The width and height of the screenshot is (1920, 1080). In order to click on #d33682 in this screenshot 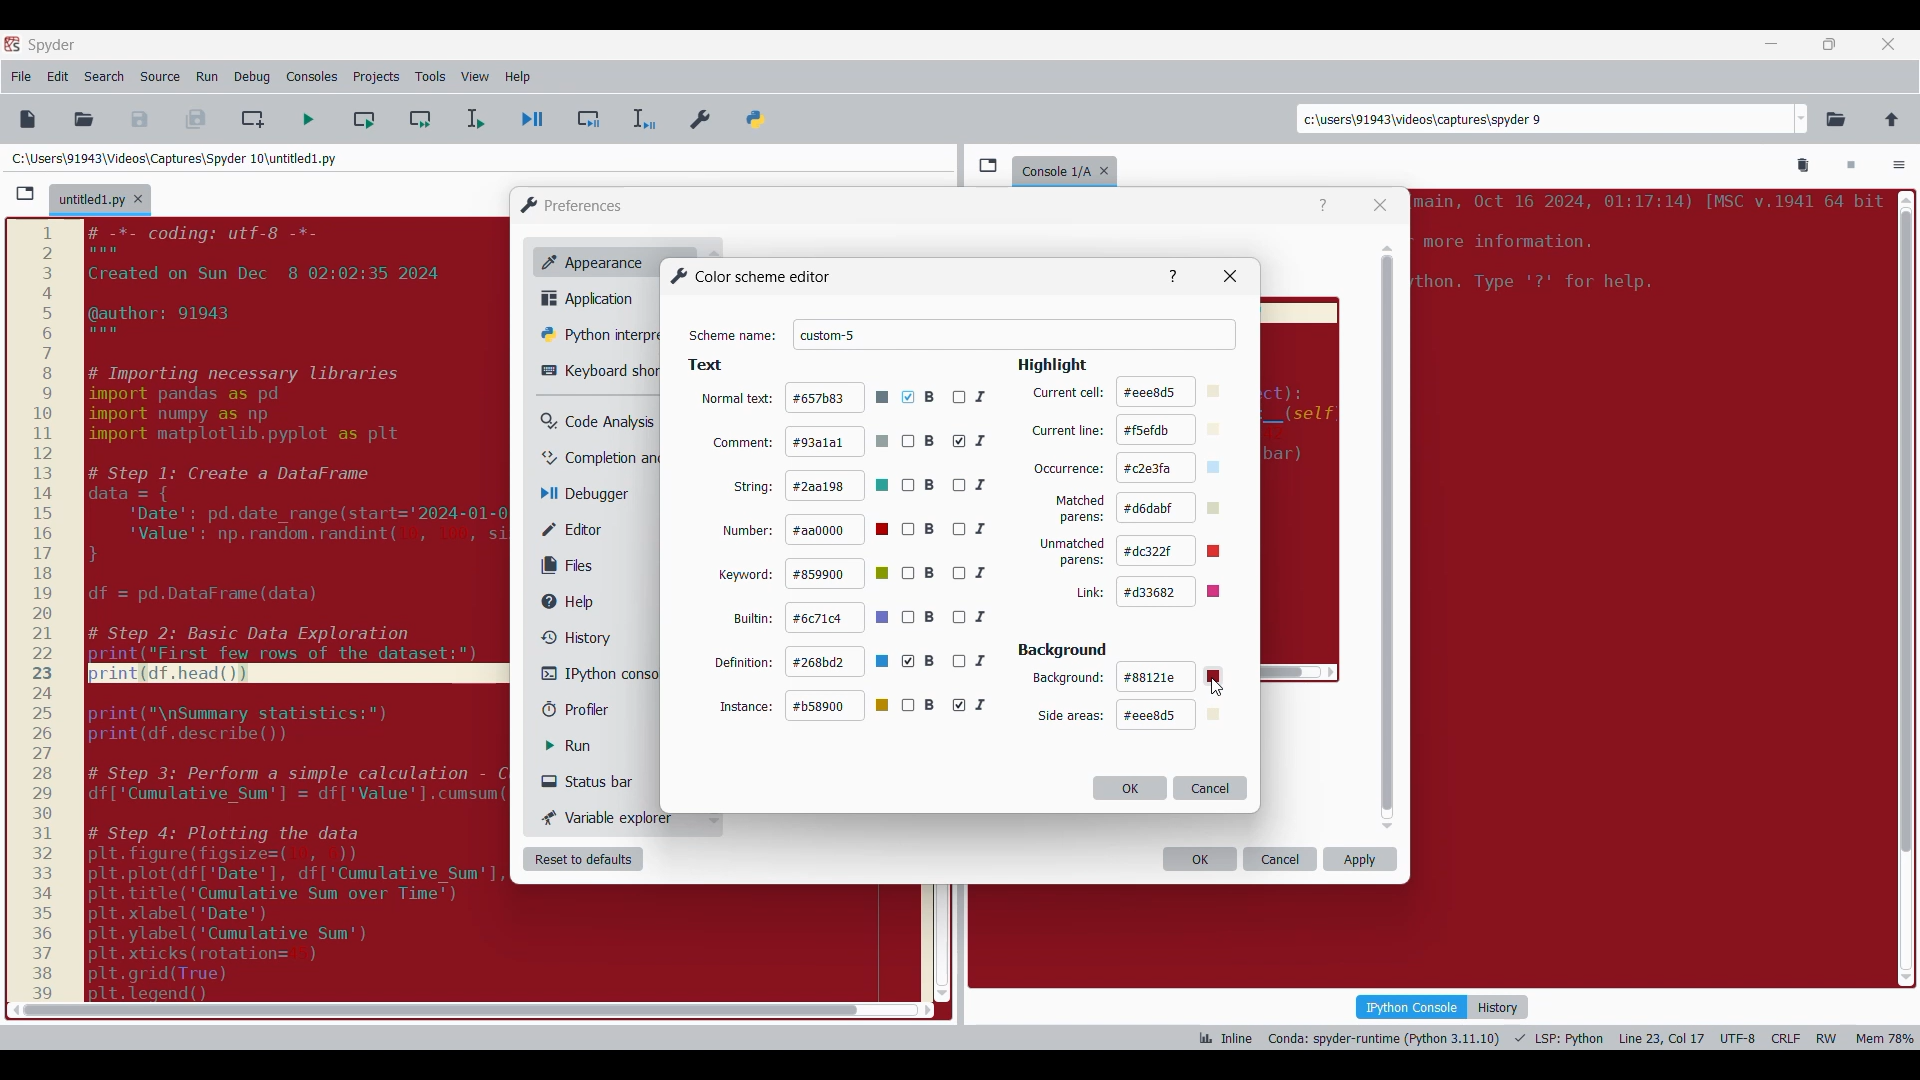, I will do `click(1178, 591)`.